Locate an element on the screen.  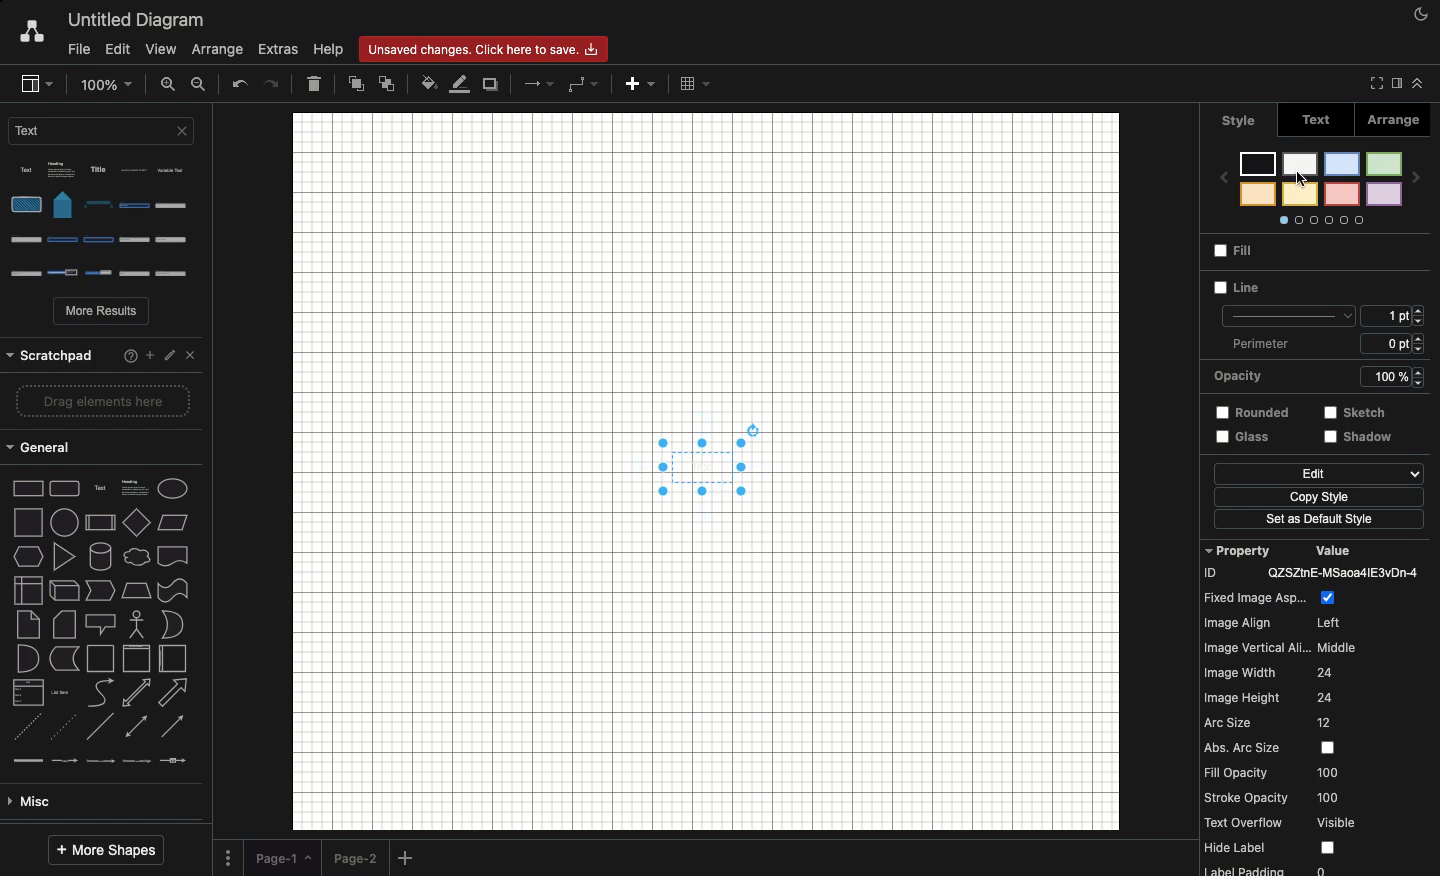
Add is located at coordinates (408, 859).